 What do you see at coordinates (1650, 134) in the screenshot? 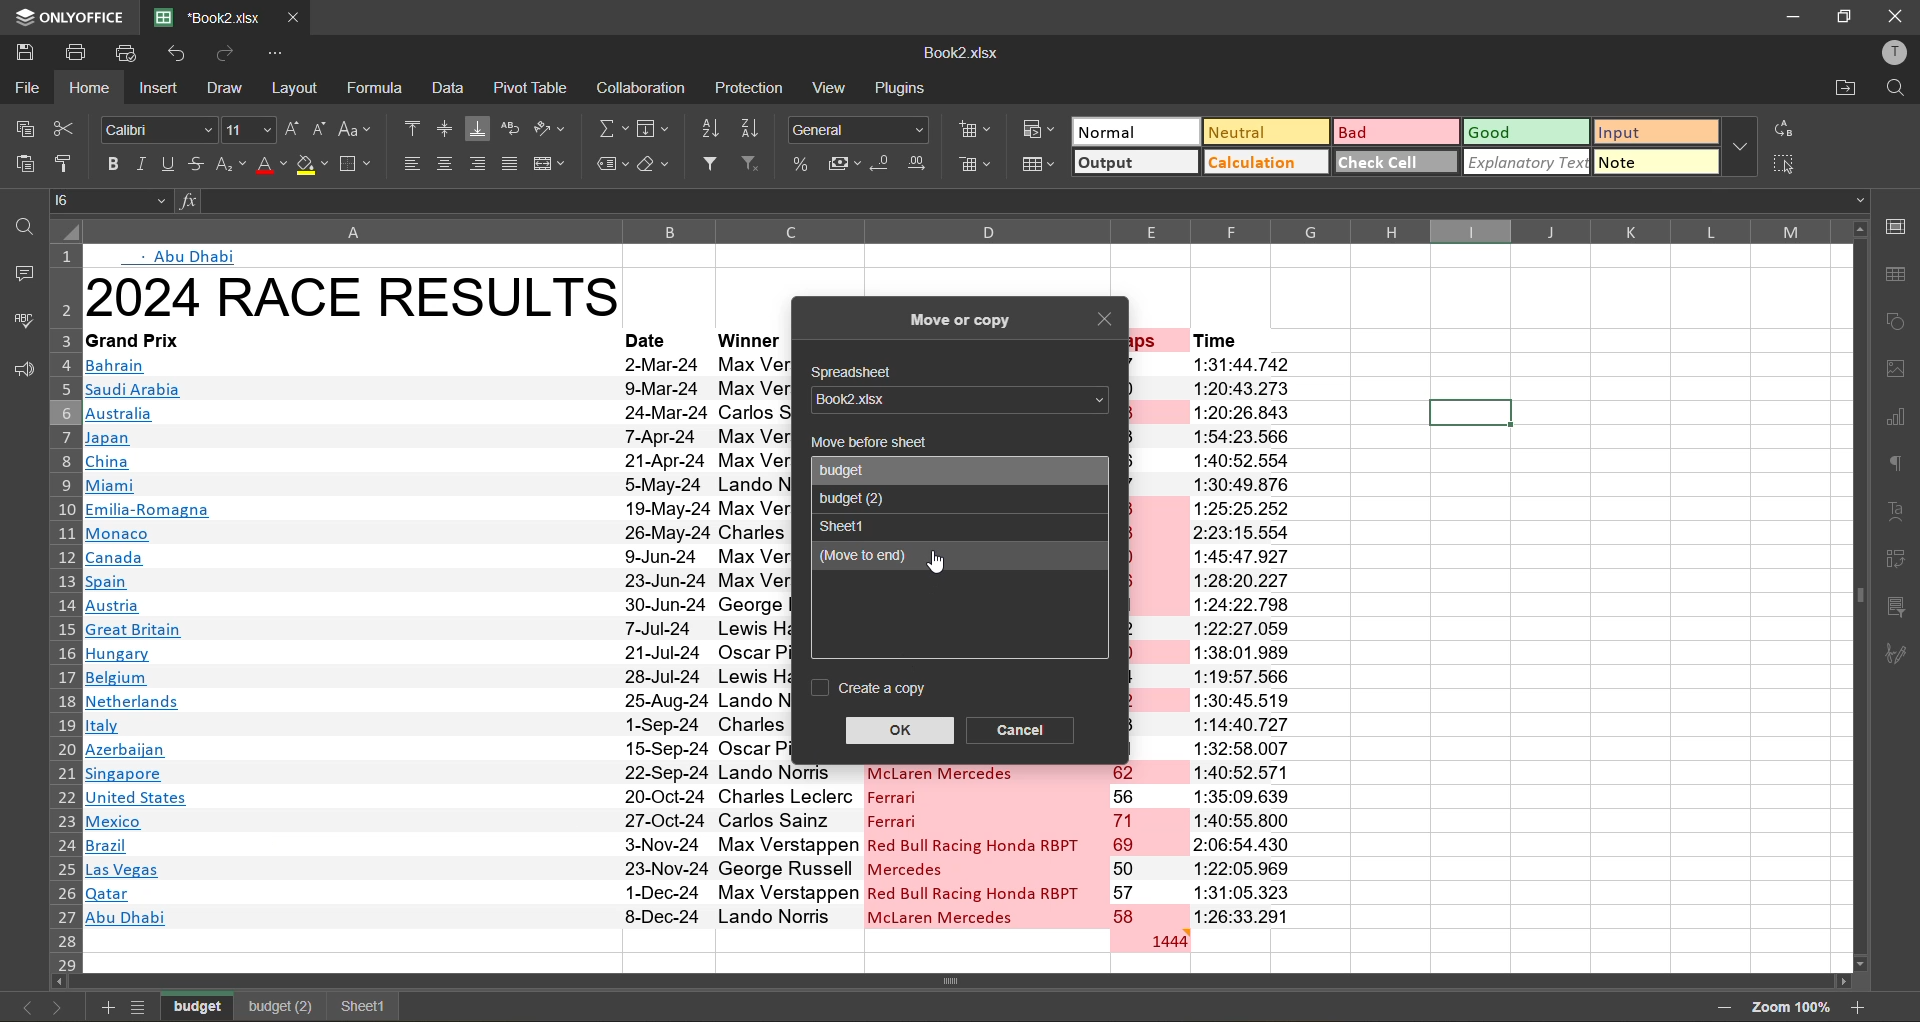
I see `input` at bounding box center [1650, 134].